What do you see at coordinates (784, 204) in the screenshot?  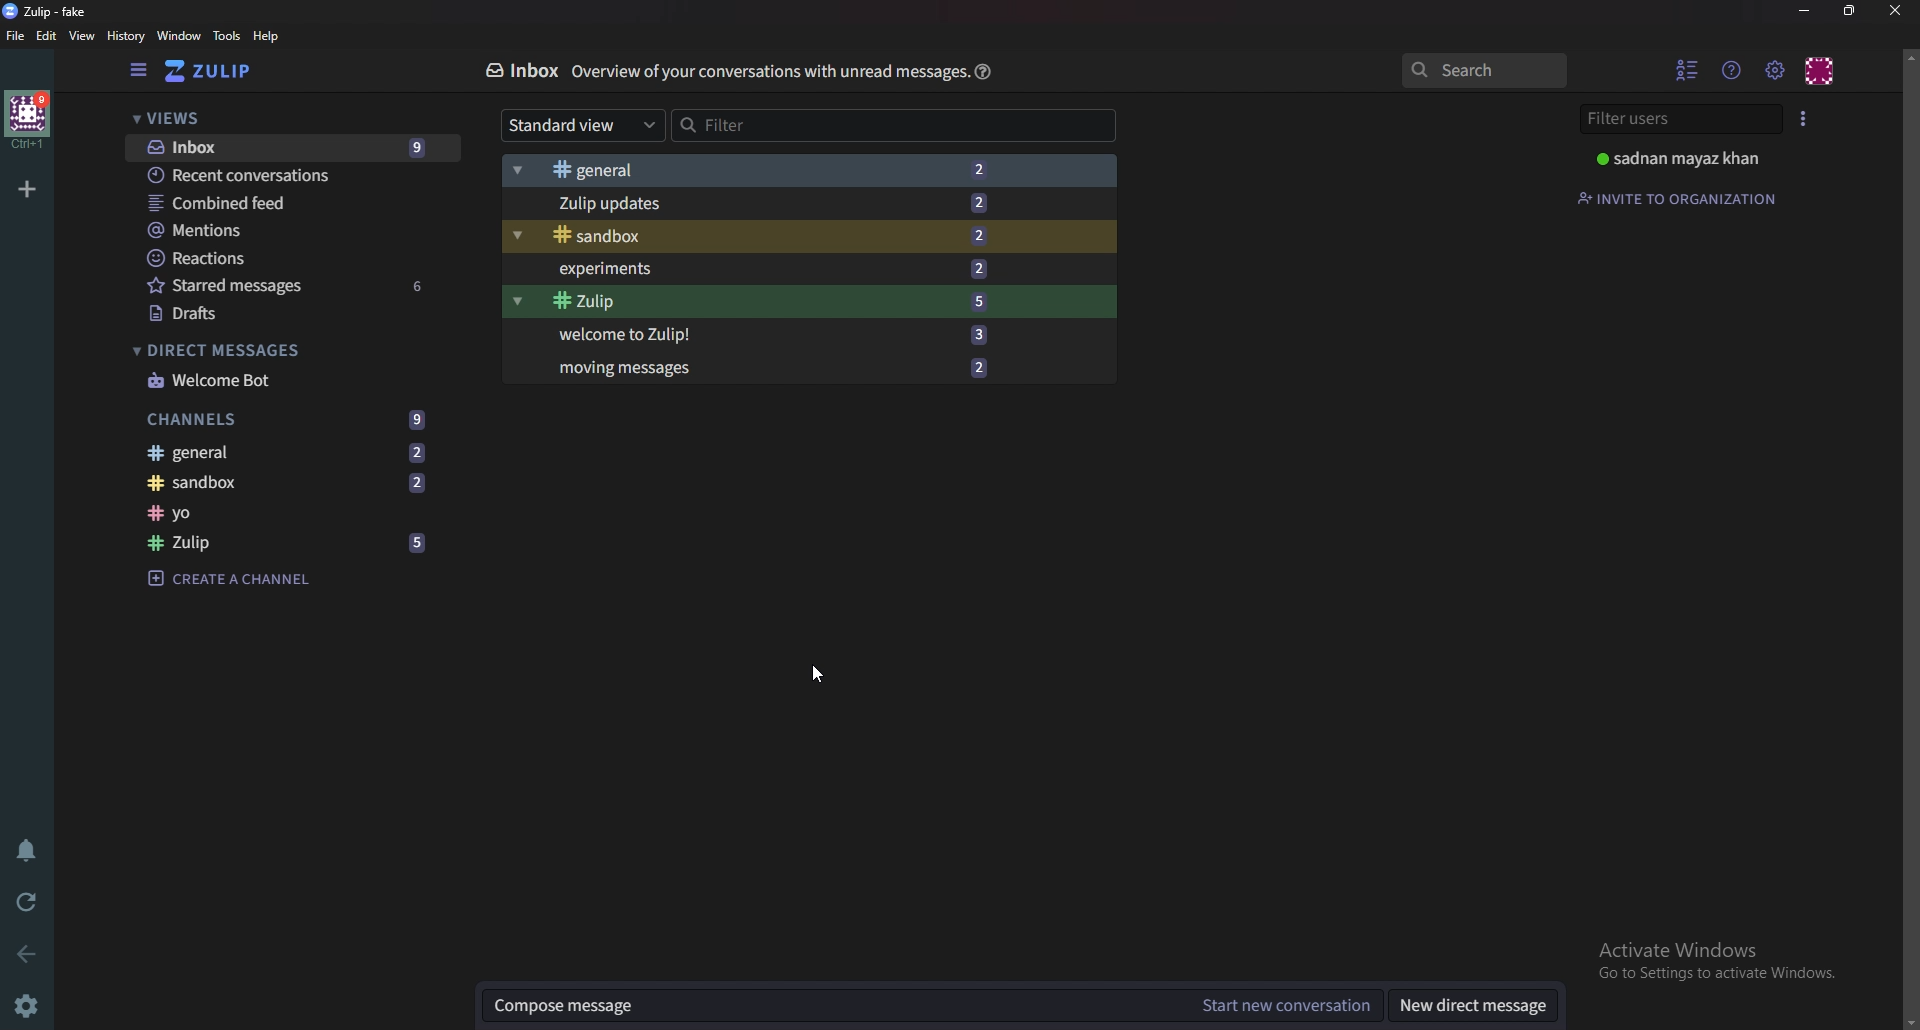 I see `zulip updates` at bounding box center [784, 204].